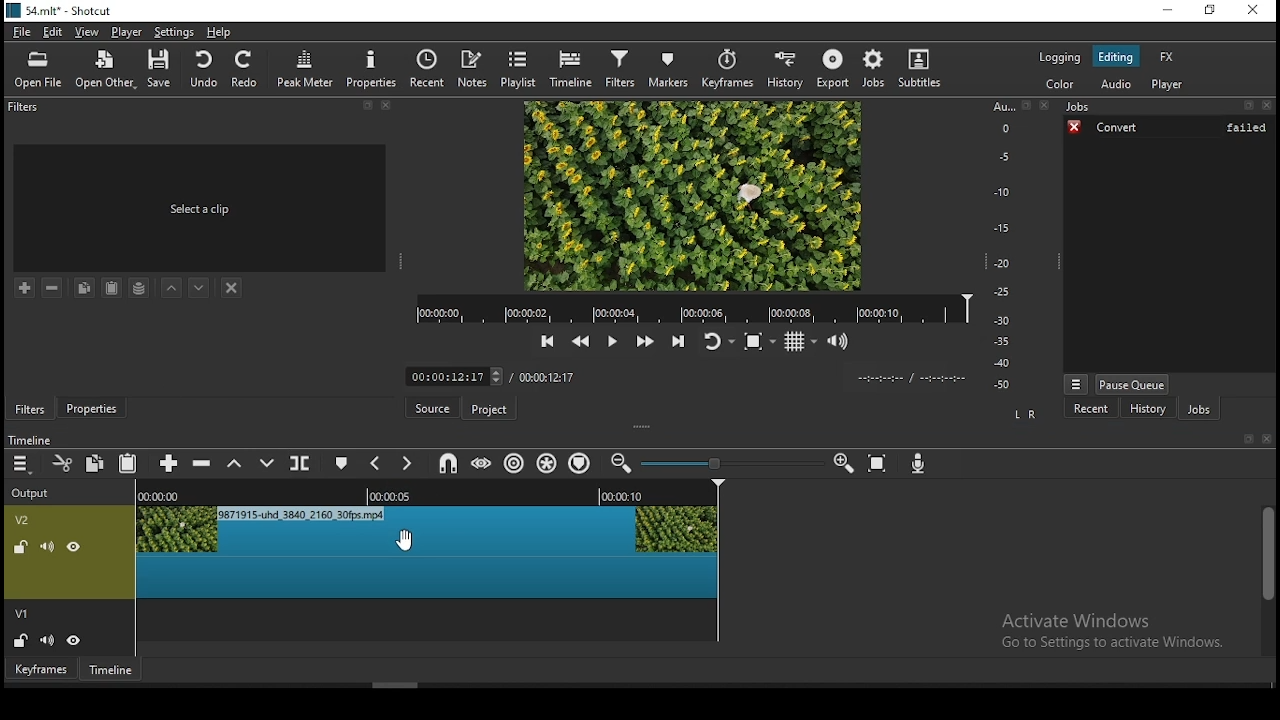 The height and width of the screenshot is (720, 1280). I want to click on subtitles, so click(921, 68).